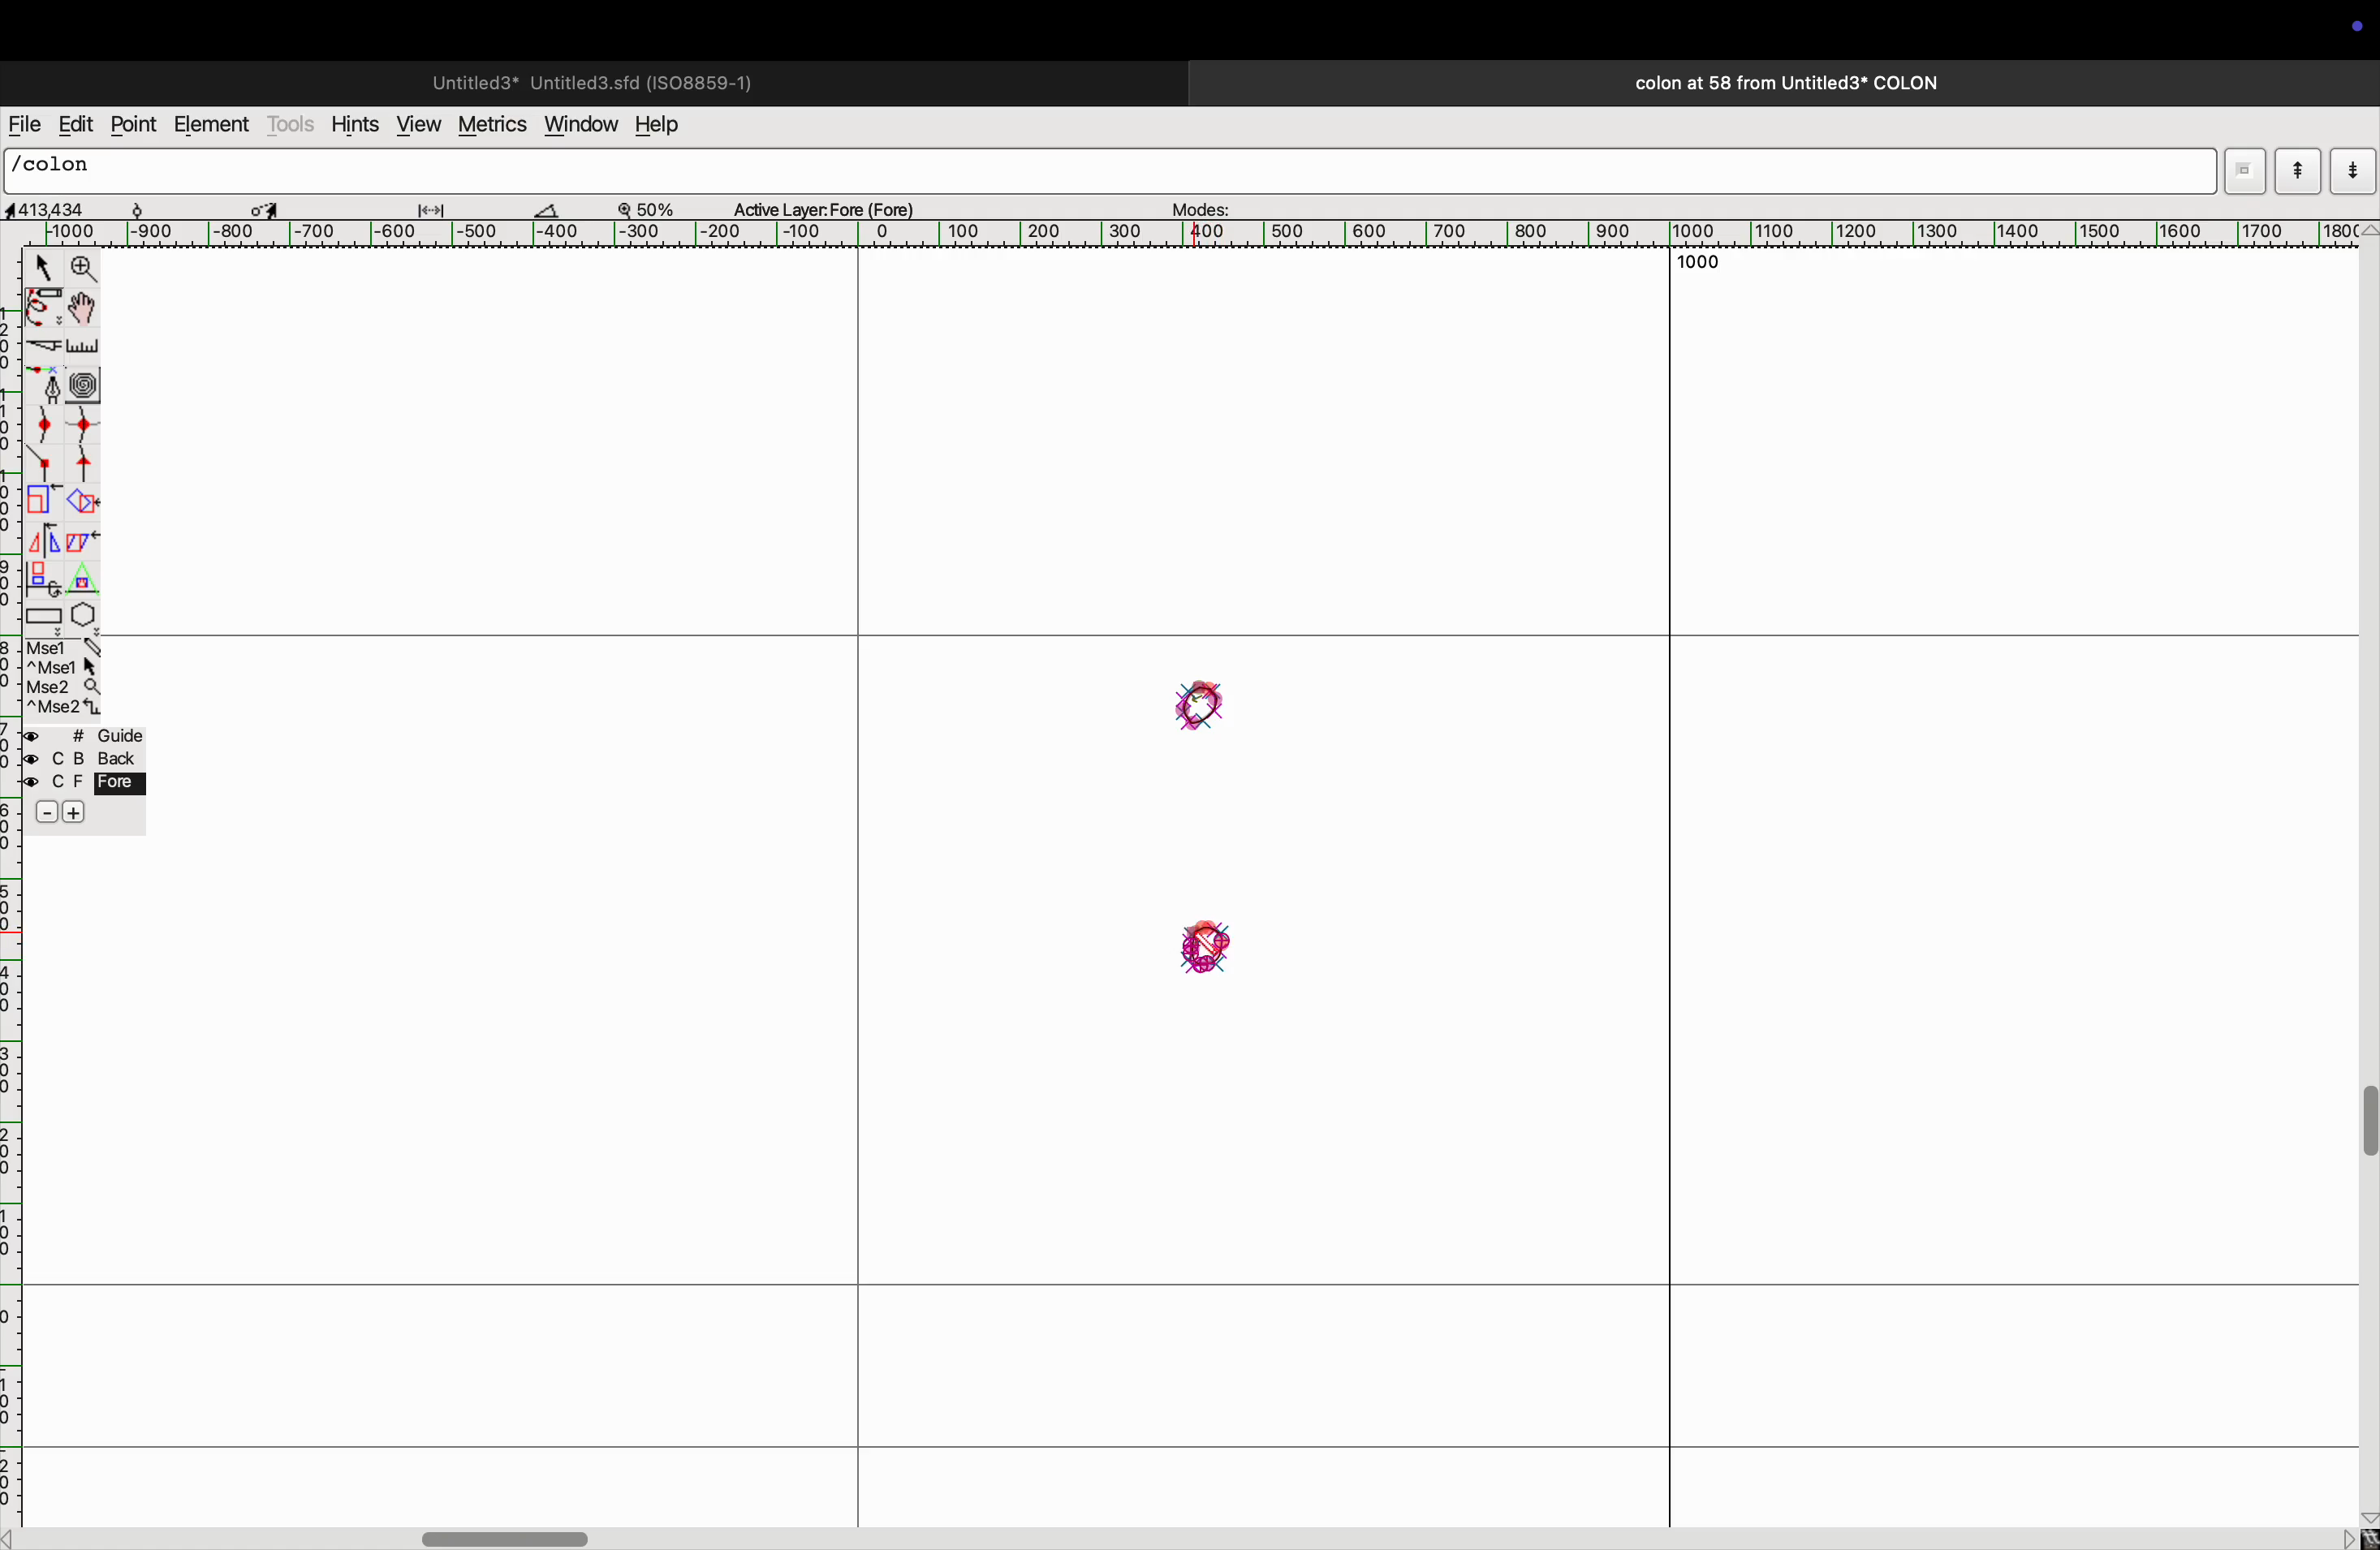  I want to click on pentagon, so click(84, 599).